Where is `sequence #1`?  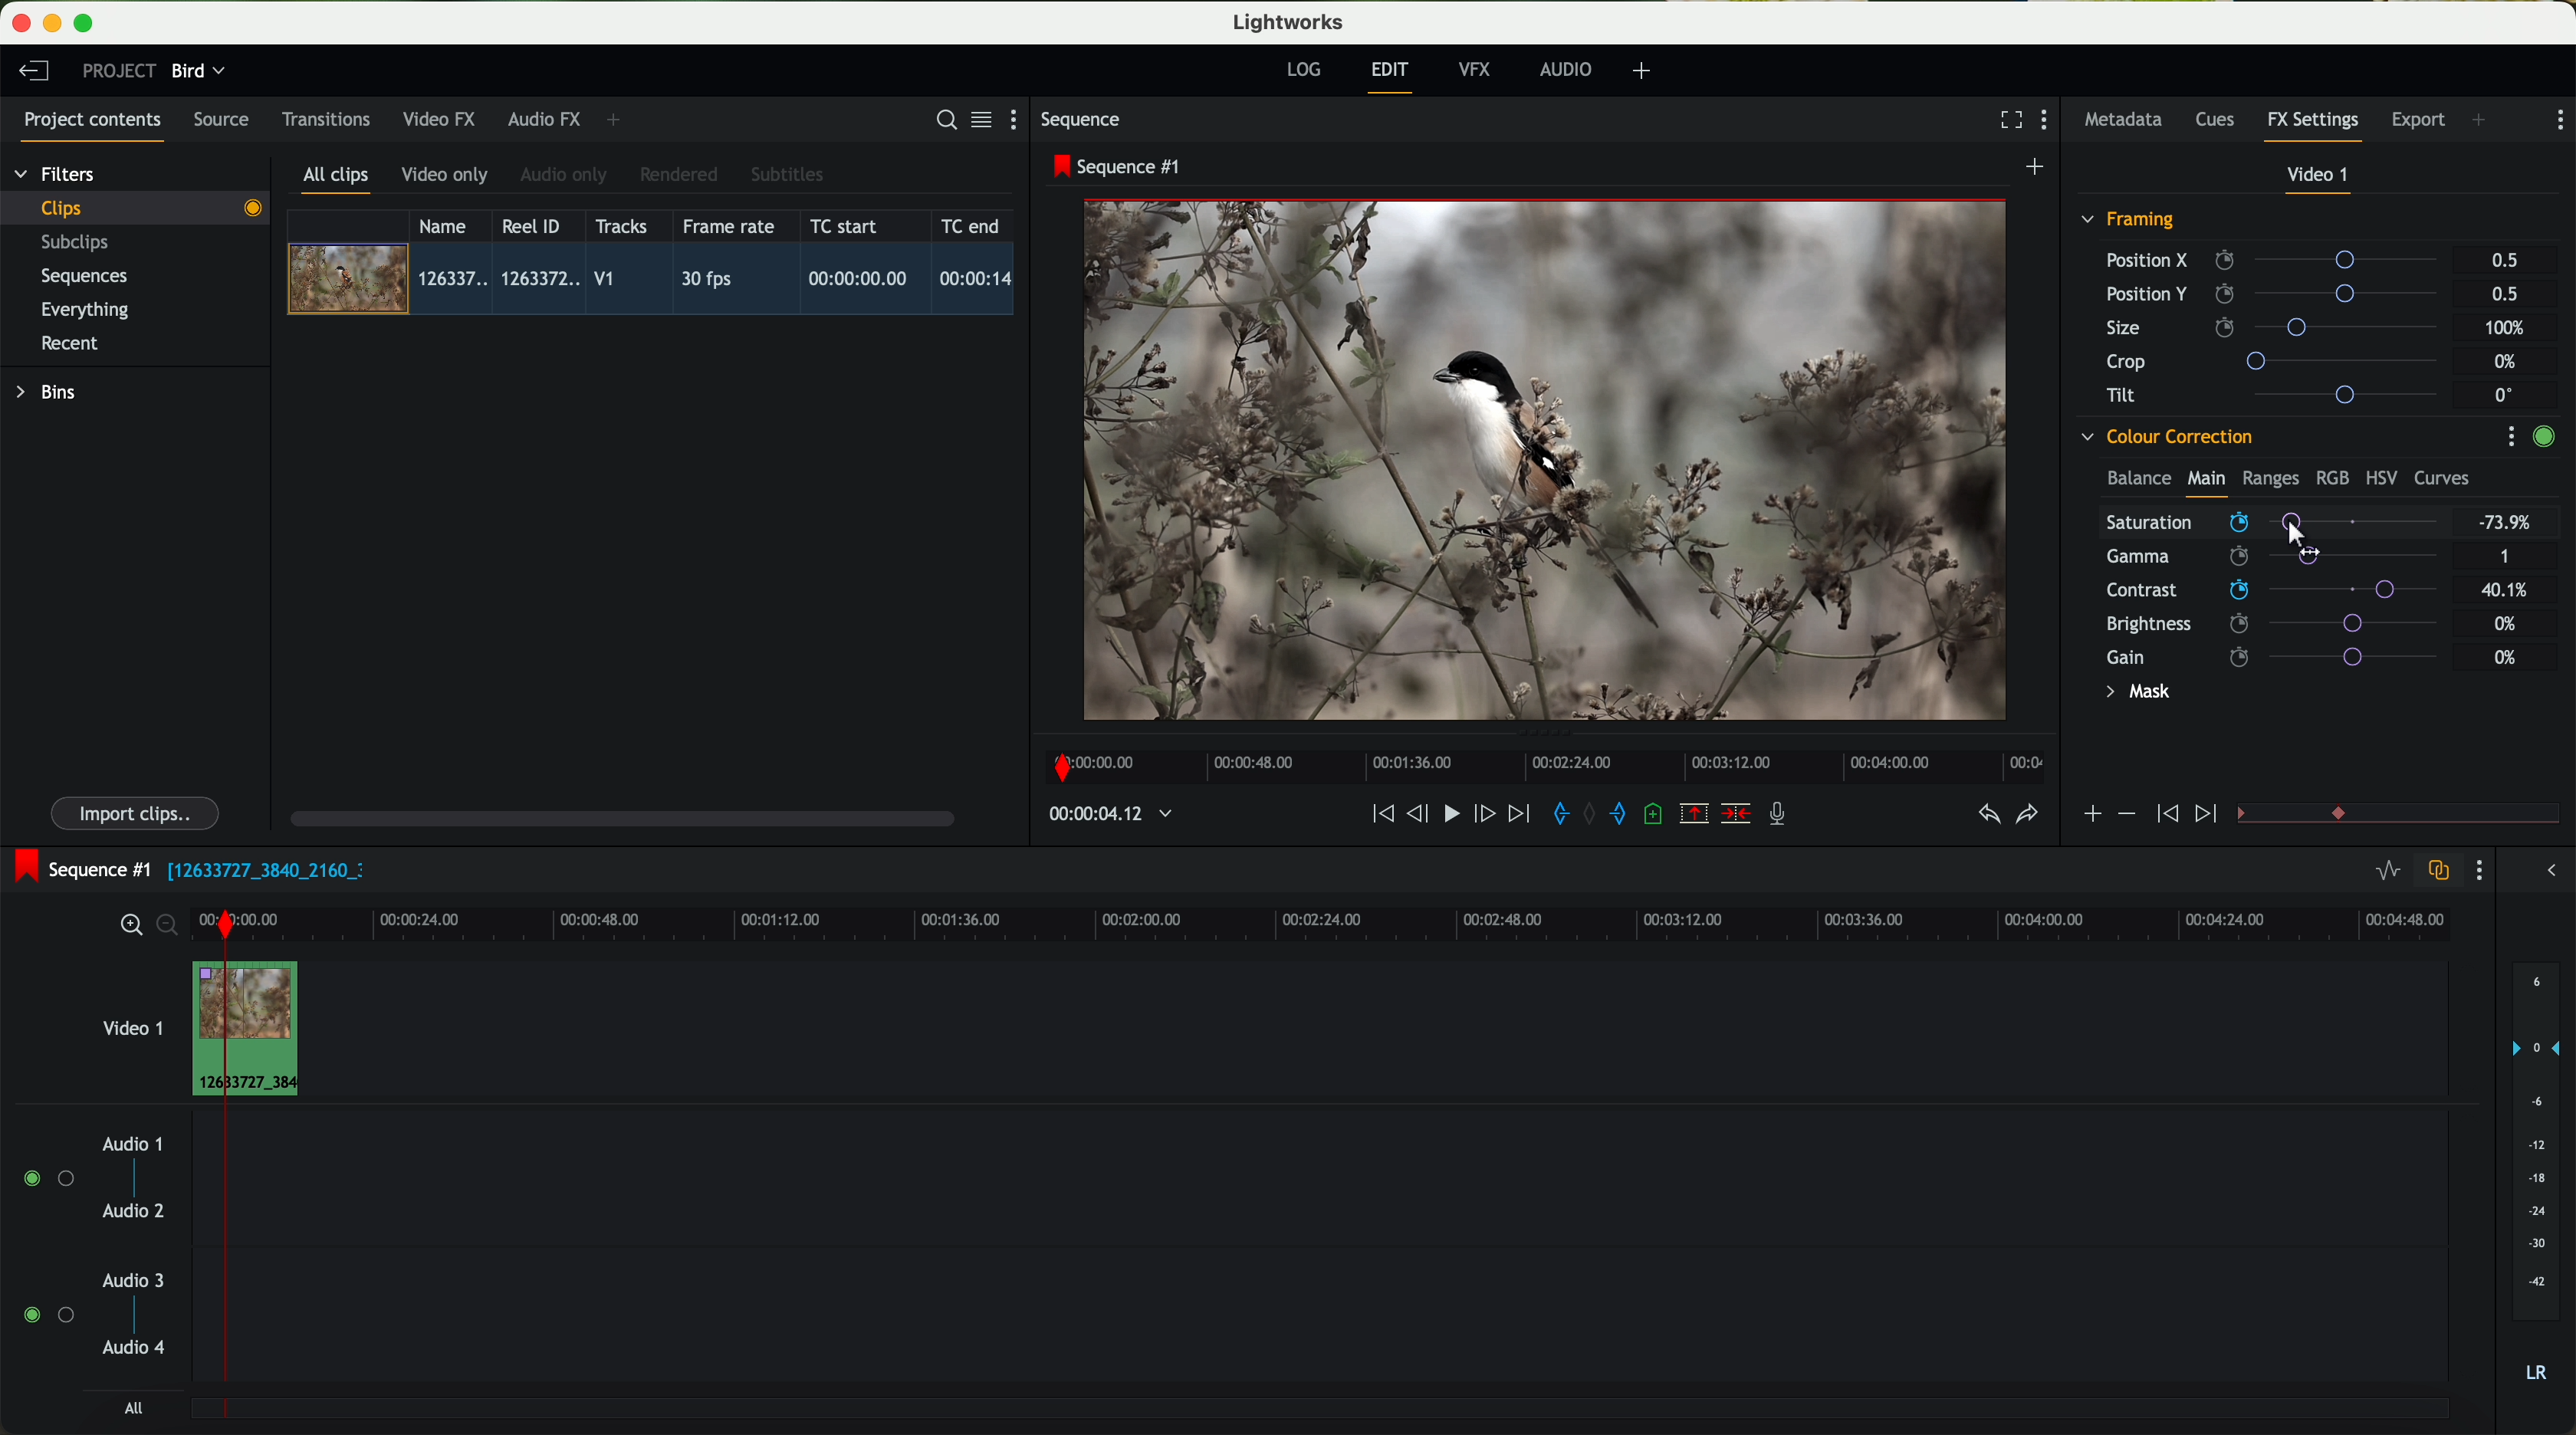 sequence #1 is located at coordinates (77, 869).